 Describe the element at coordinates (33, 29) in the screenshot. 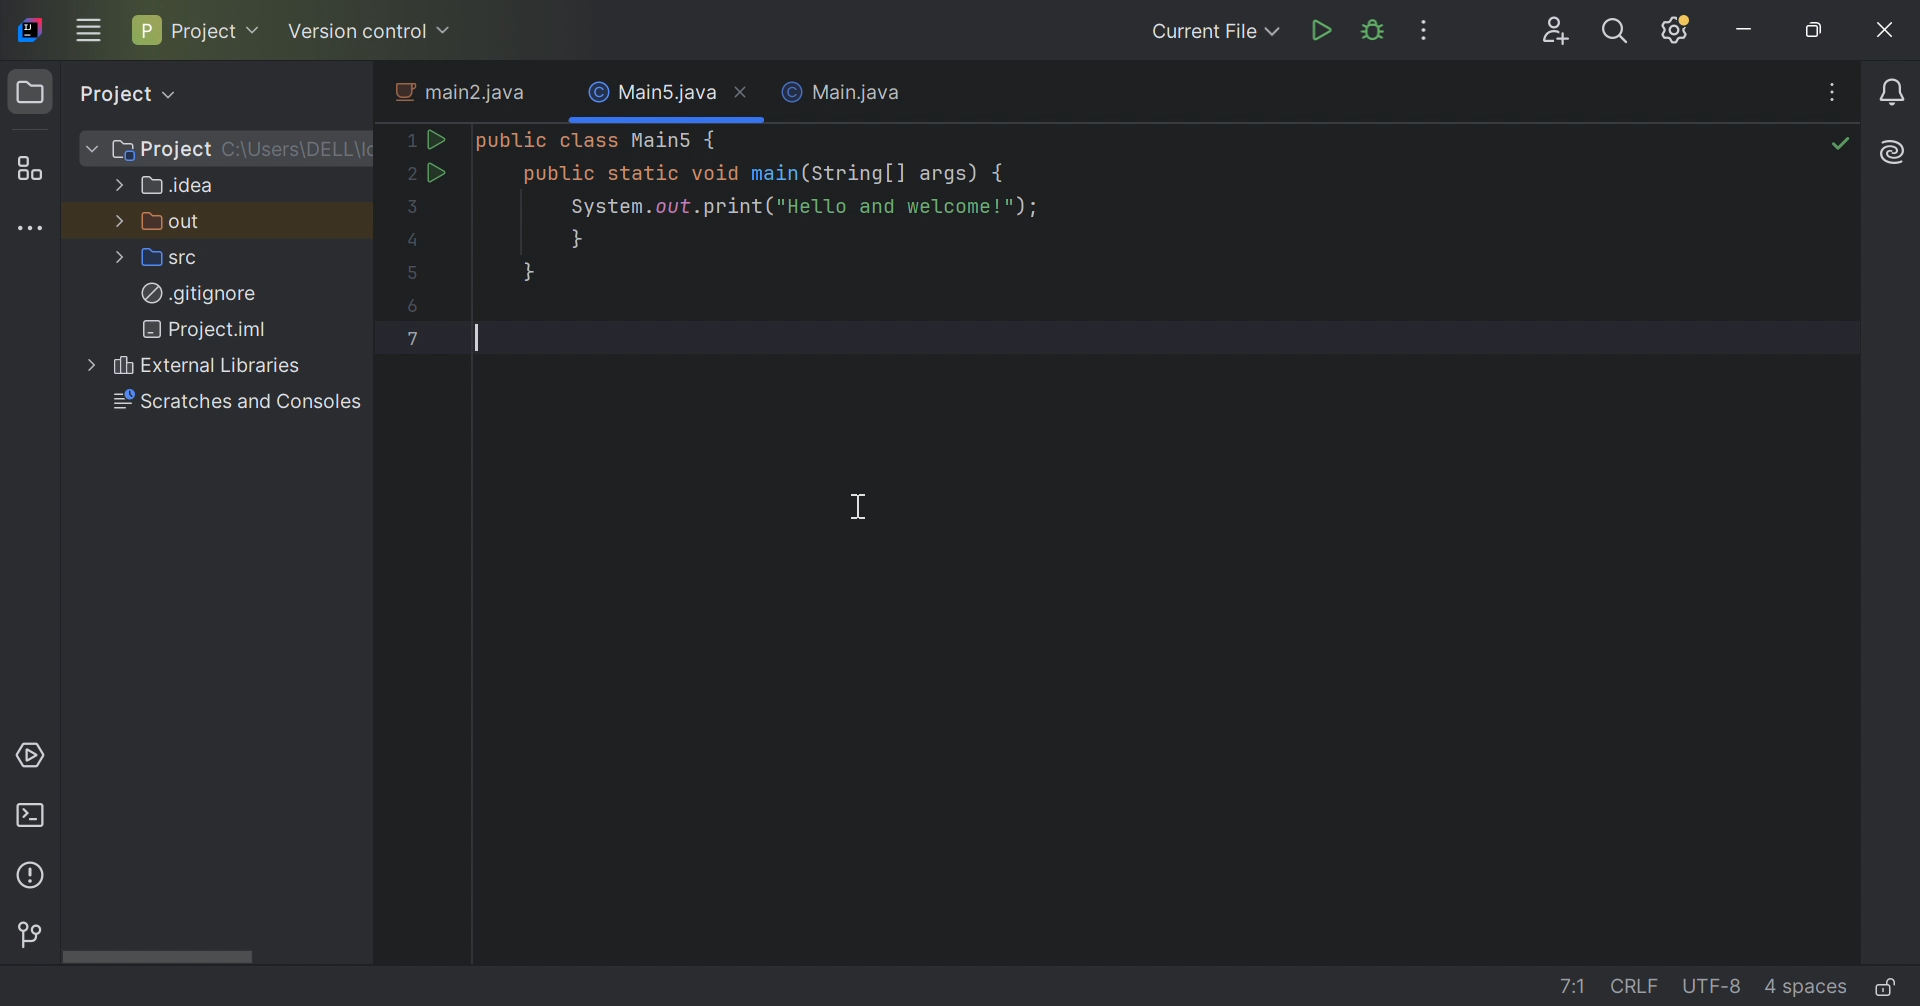

I see `IntelliJ IDEA icon` at that location.